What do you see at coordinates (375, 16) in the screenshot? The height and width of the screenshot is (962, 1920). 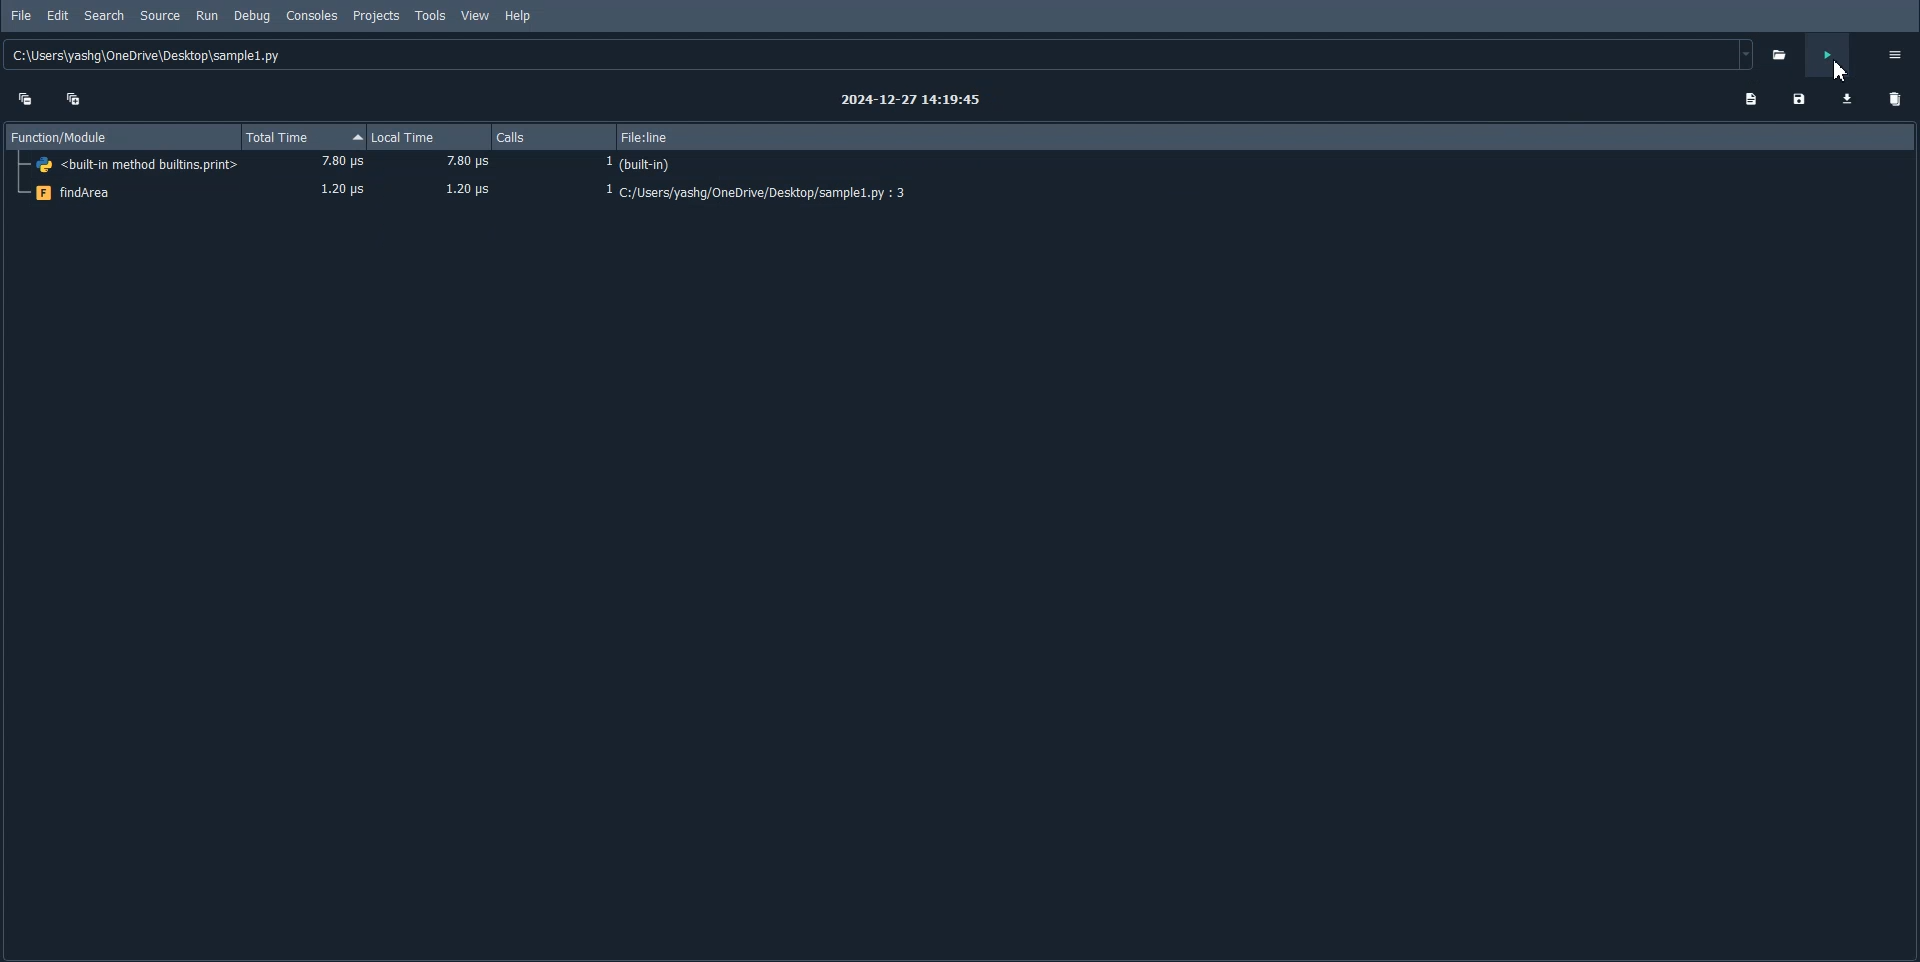 I see `Projects` at bounding box center [375, 16].